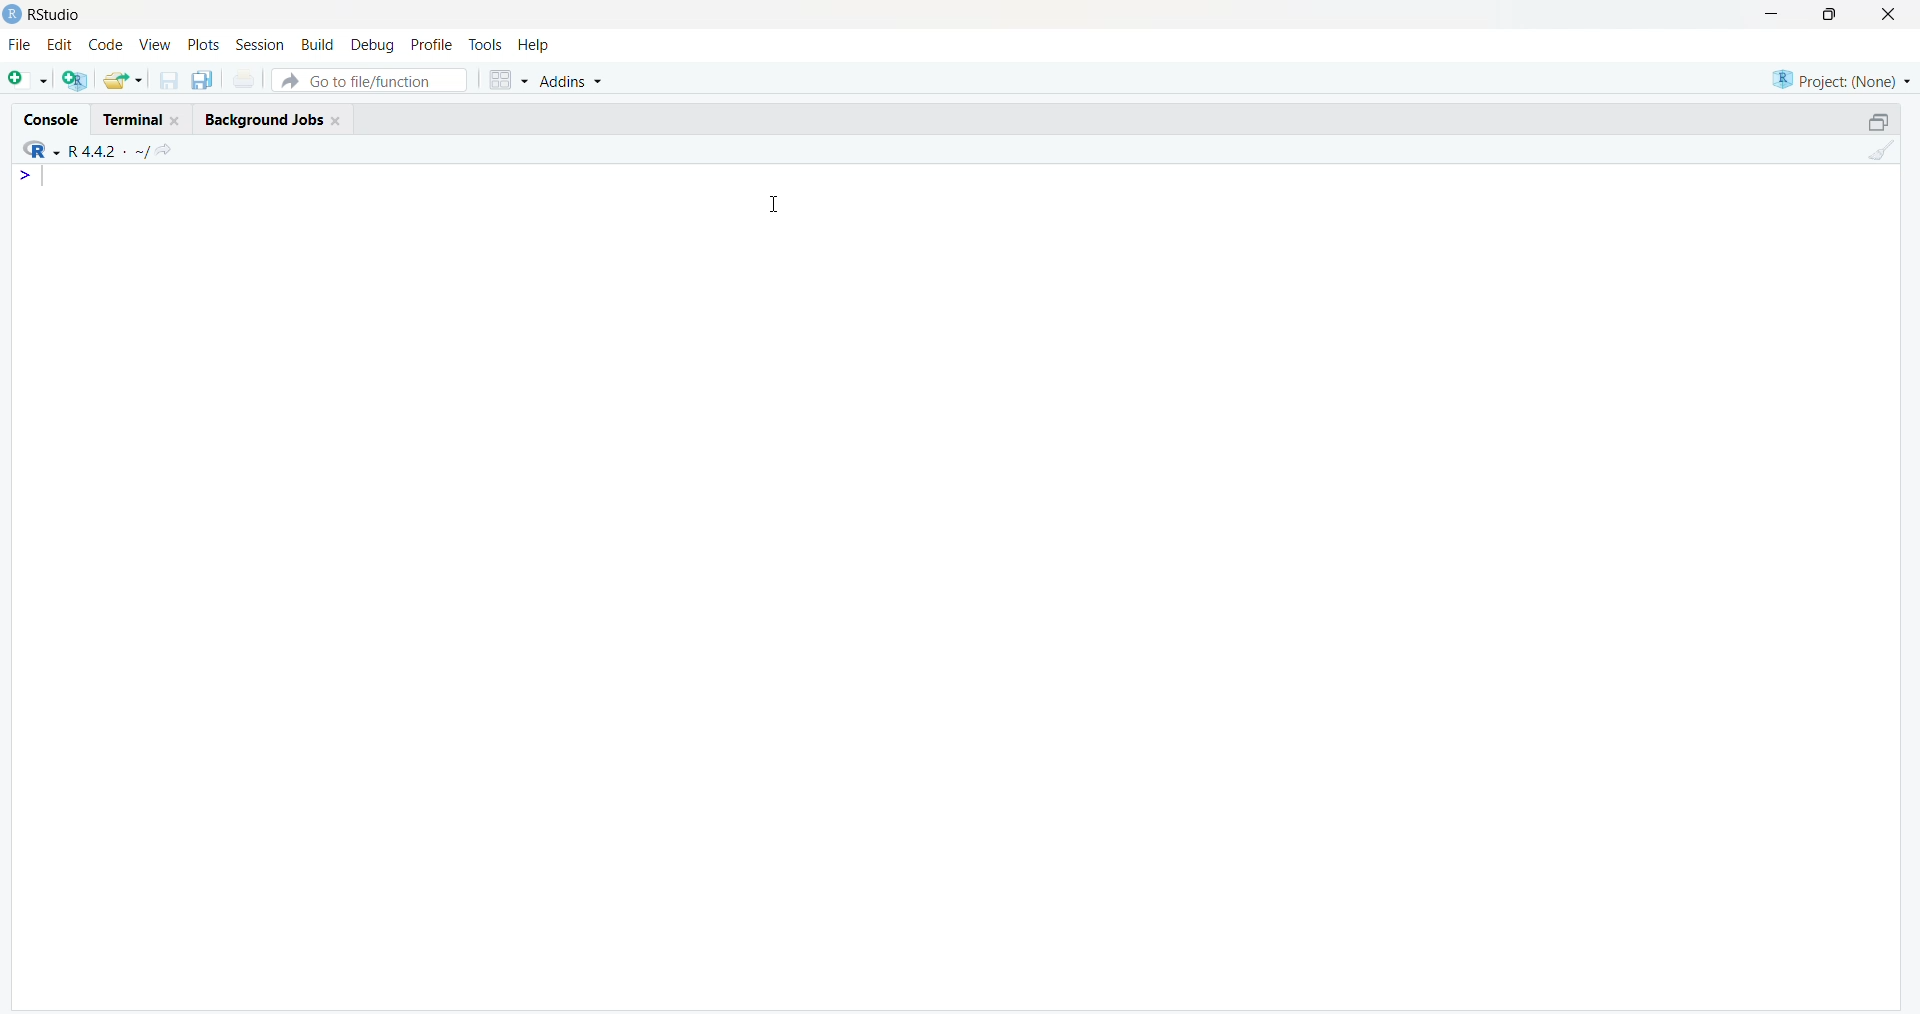 The width and height of the screenshot is (1920, 1014). What do you see at coordinates (509, 79) in the screenshot?
I see `grid` at bounding box center [509, 79].